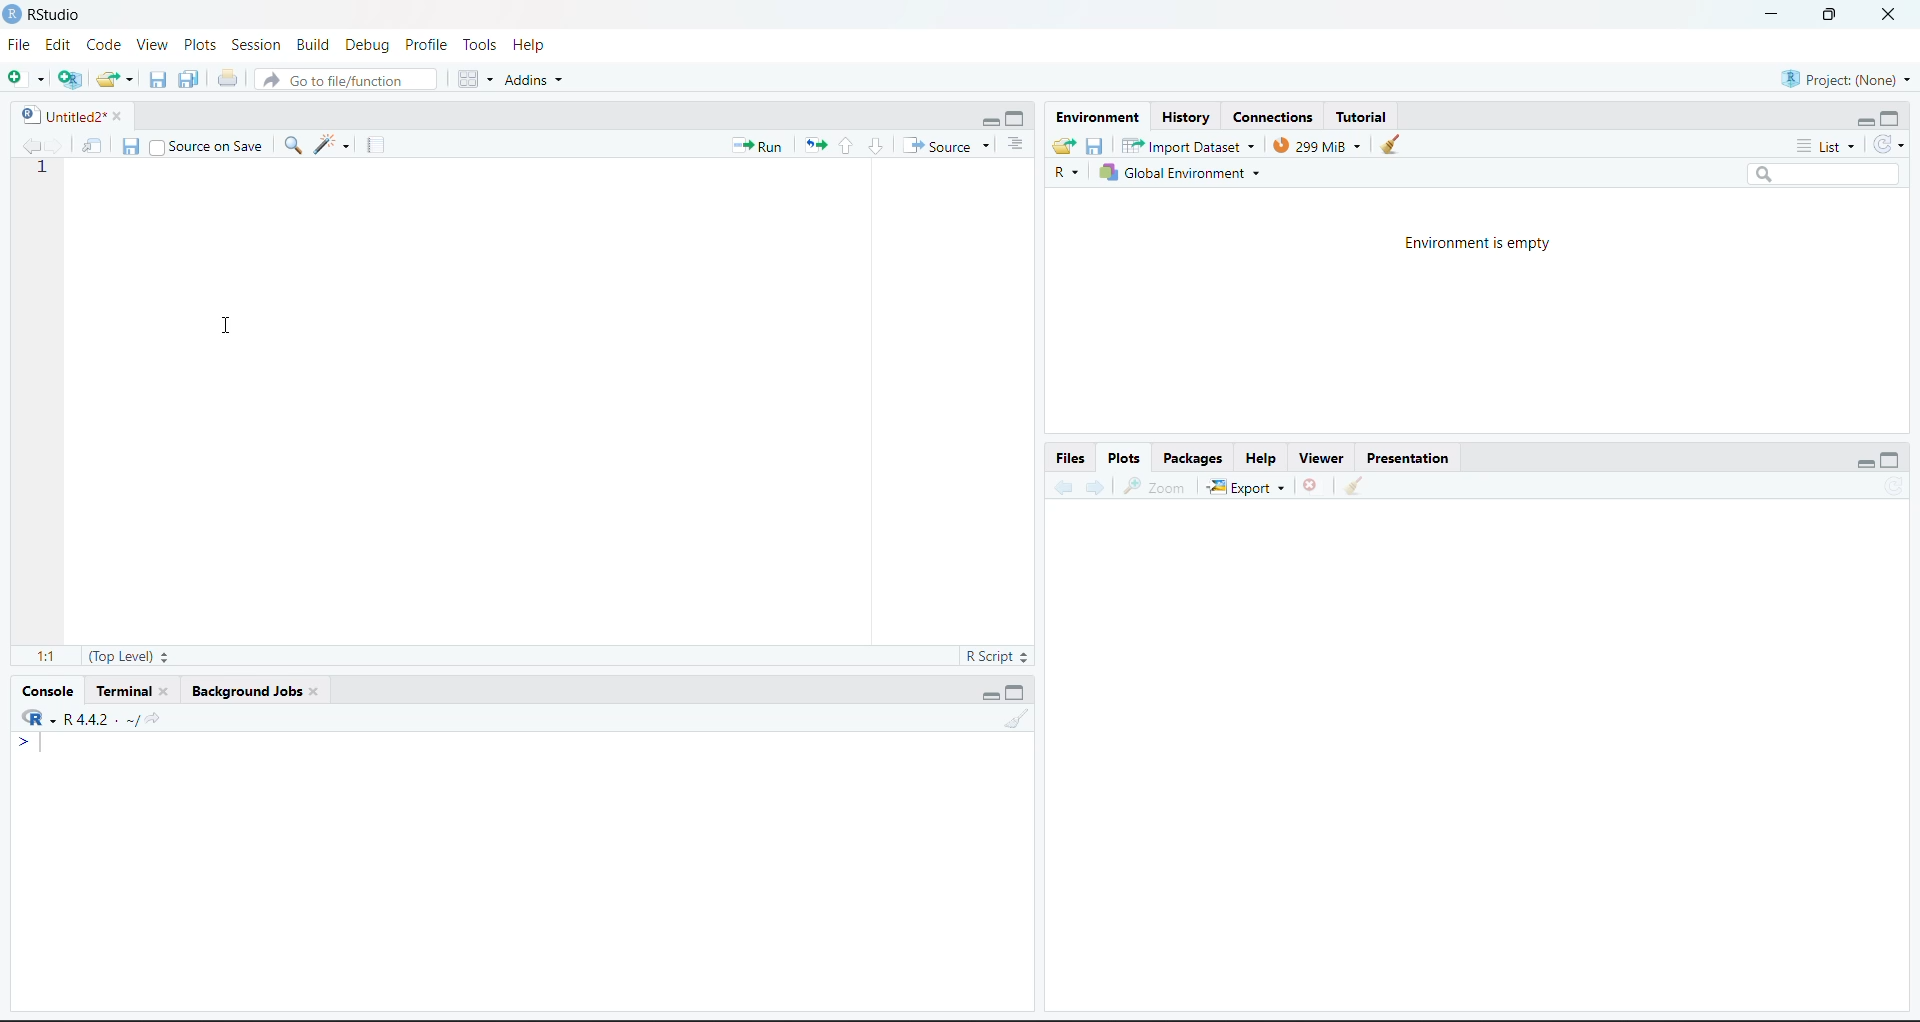 The height and width of the screenshot is (1022, 1920). I want to click on minimize, so click(988, 121).